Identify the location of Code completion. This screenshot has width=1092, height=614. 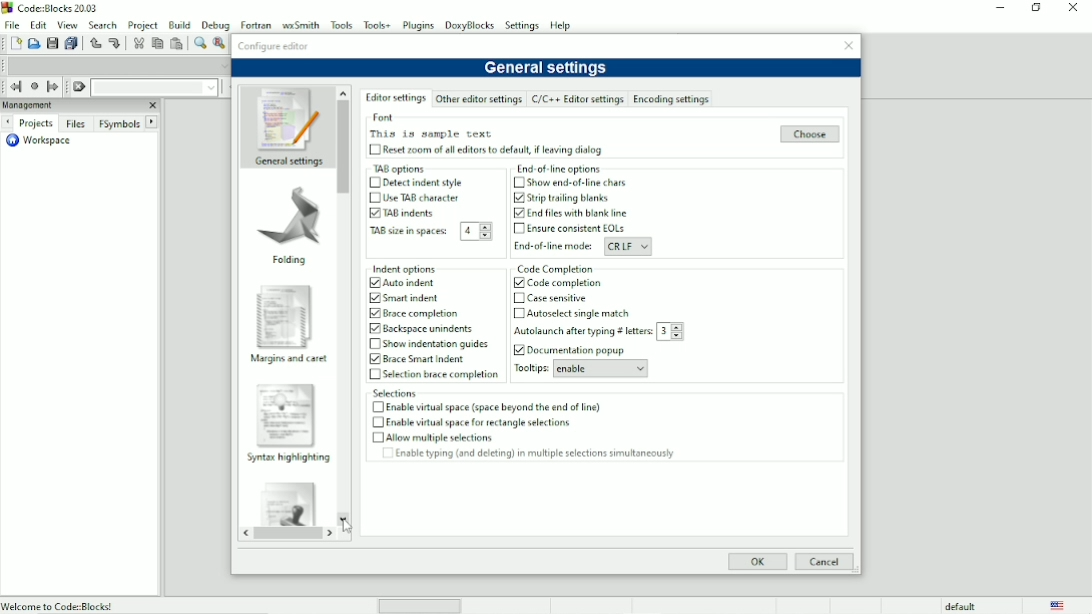
(565, 282).